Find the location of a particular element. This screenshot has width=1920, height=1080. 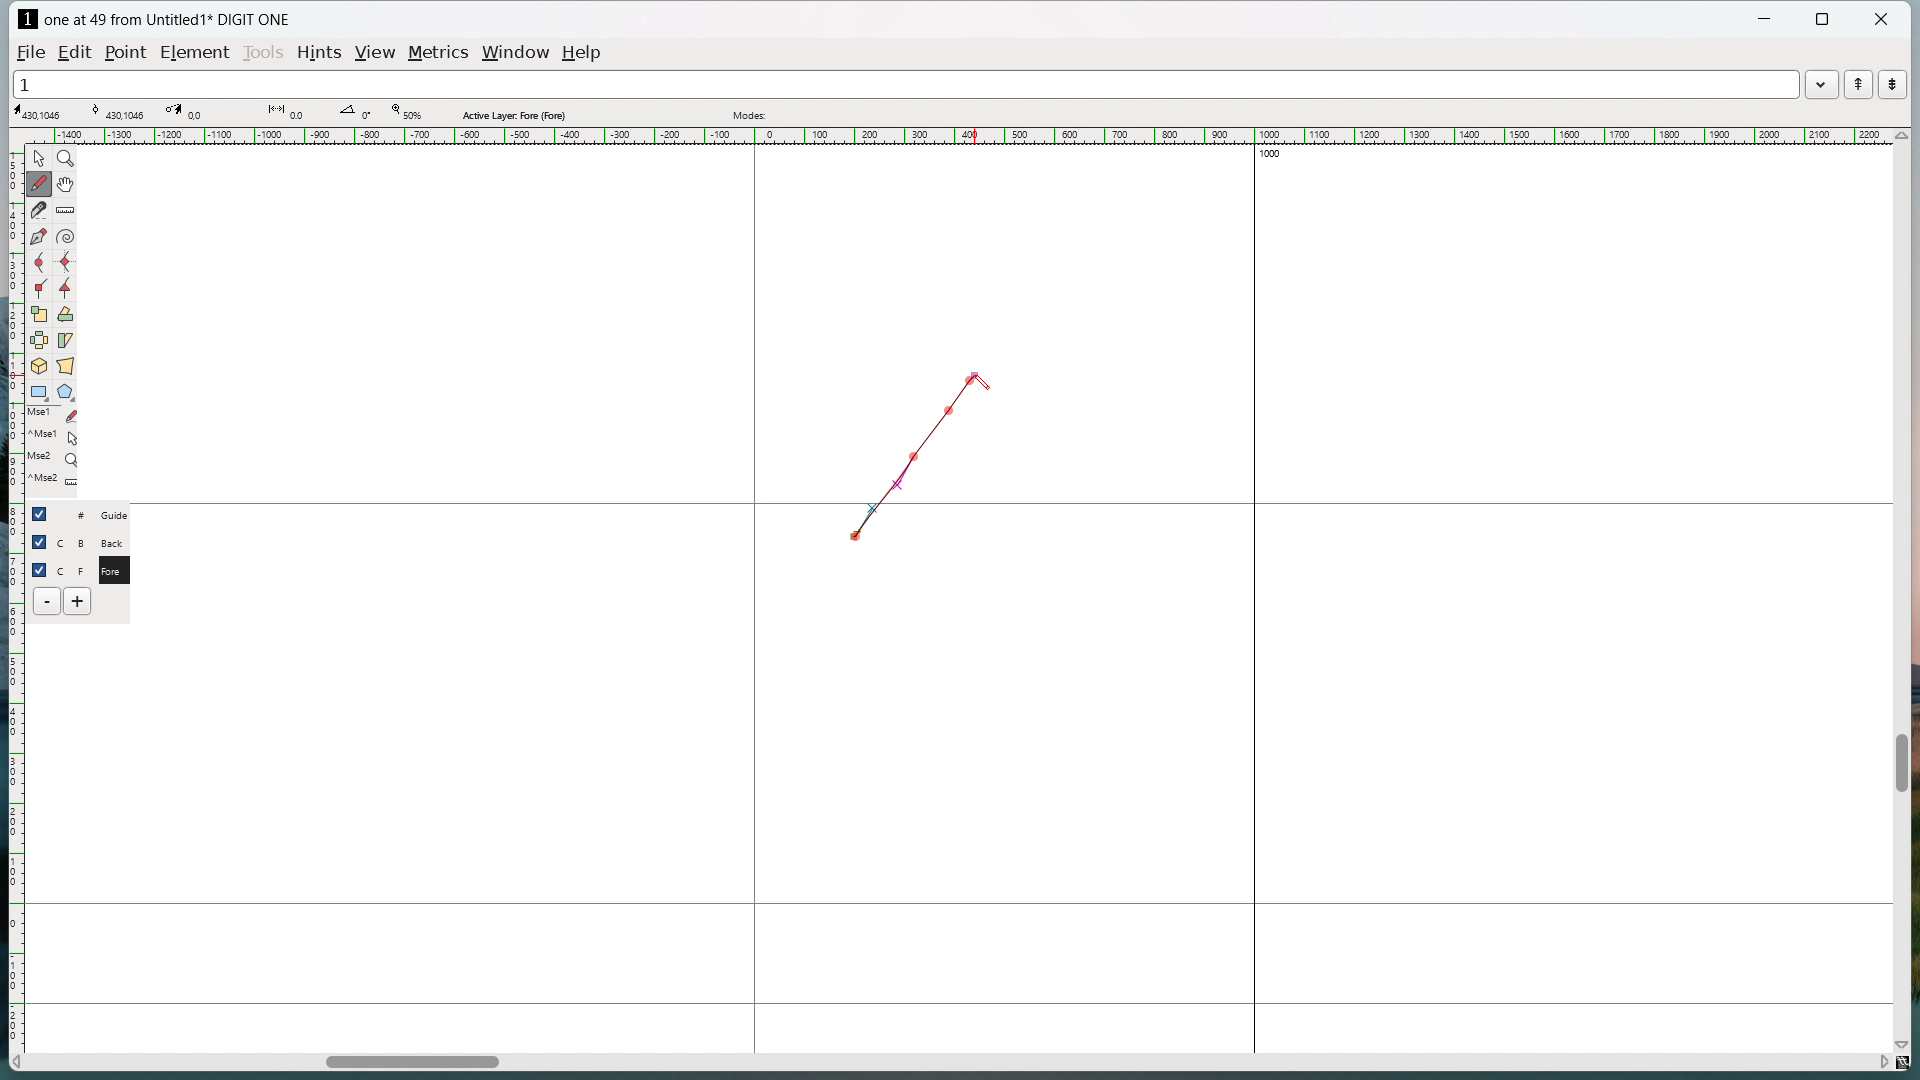

C F Fore is located at coordinates (95, 569).